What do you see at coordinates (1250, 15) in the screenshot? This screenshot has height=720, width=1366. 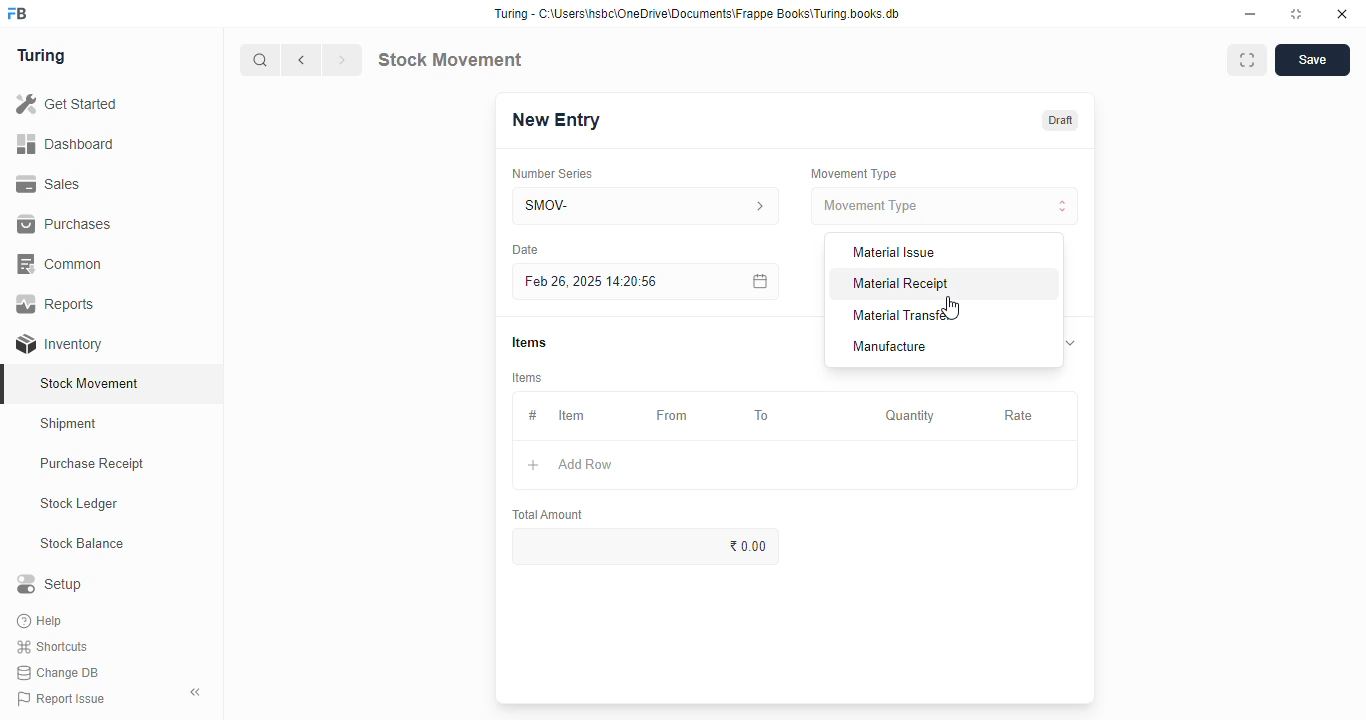 I see `minimize` at bounding box center [1250, 15].